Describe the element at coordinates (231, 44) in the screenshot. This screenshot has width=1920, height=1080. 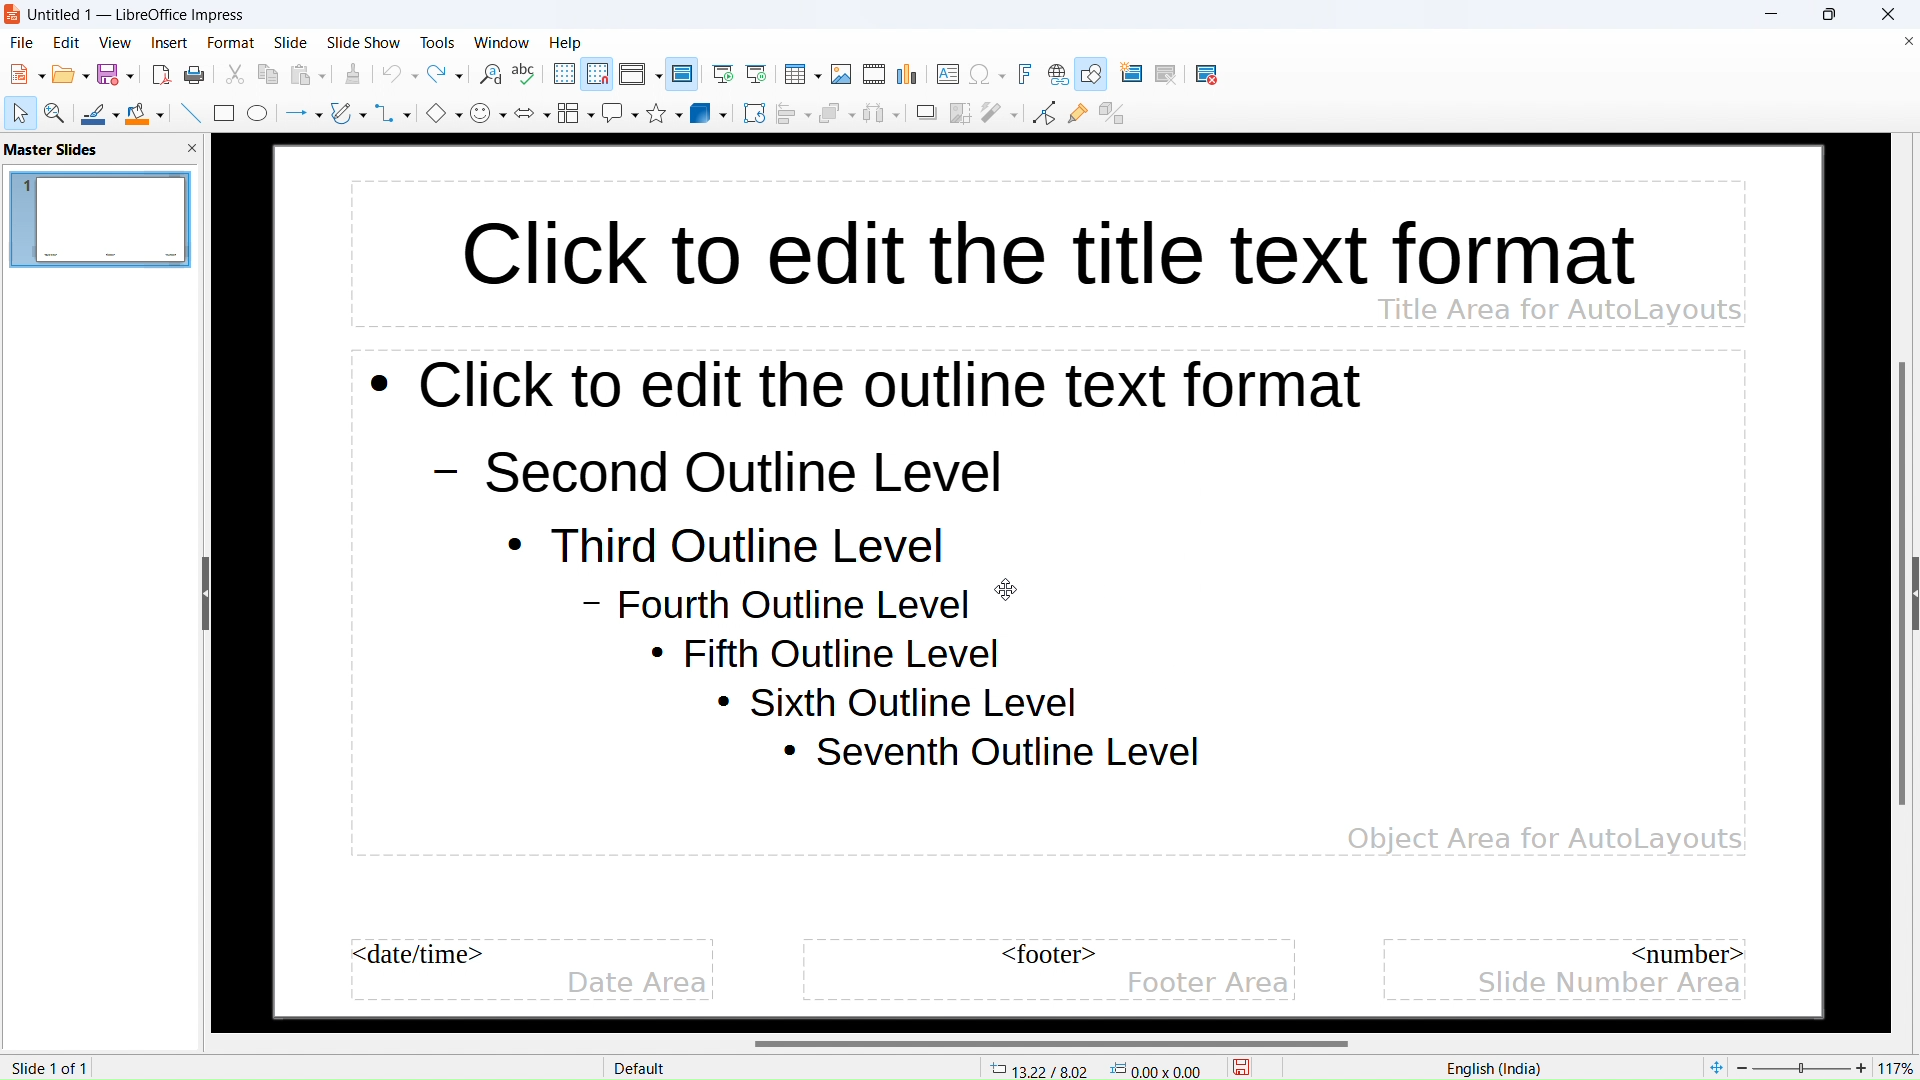
I see `format` at that location.